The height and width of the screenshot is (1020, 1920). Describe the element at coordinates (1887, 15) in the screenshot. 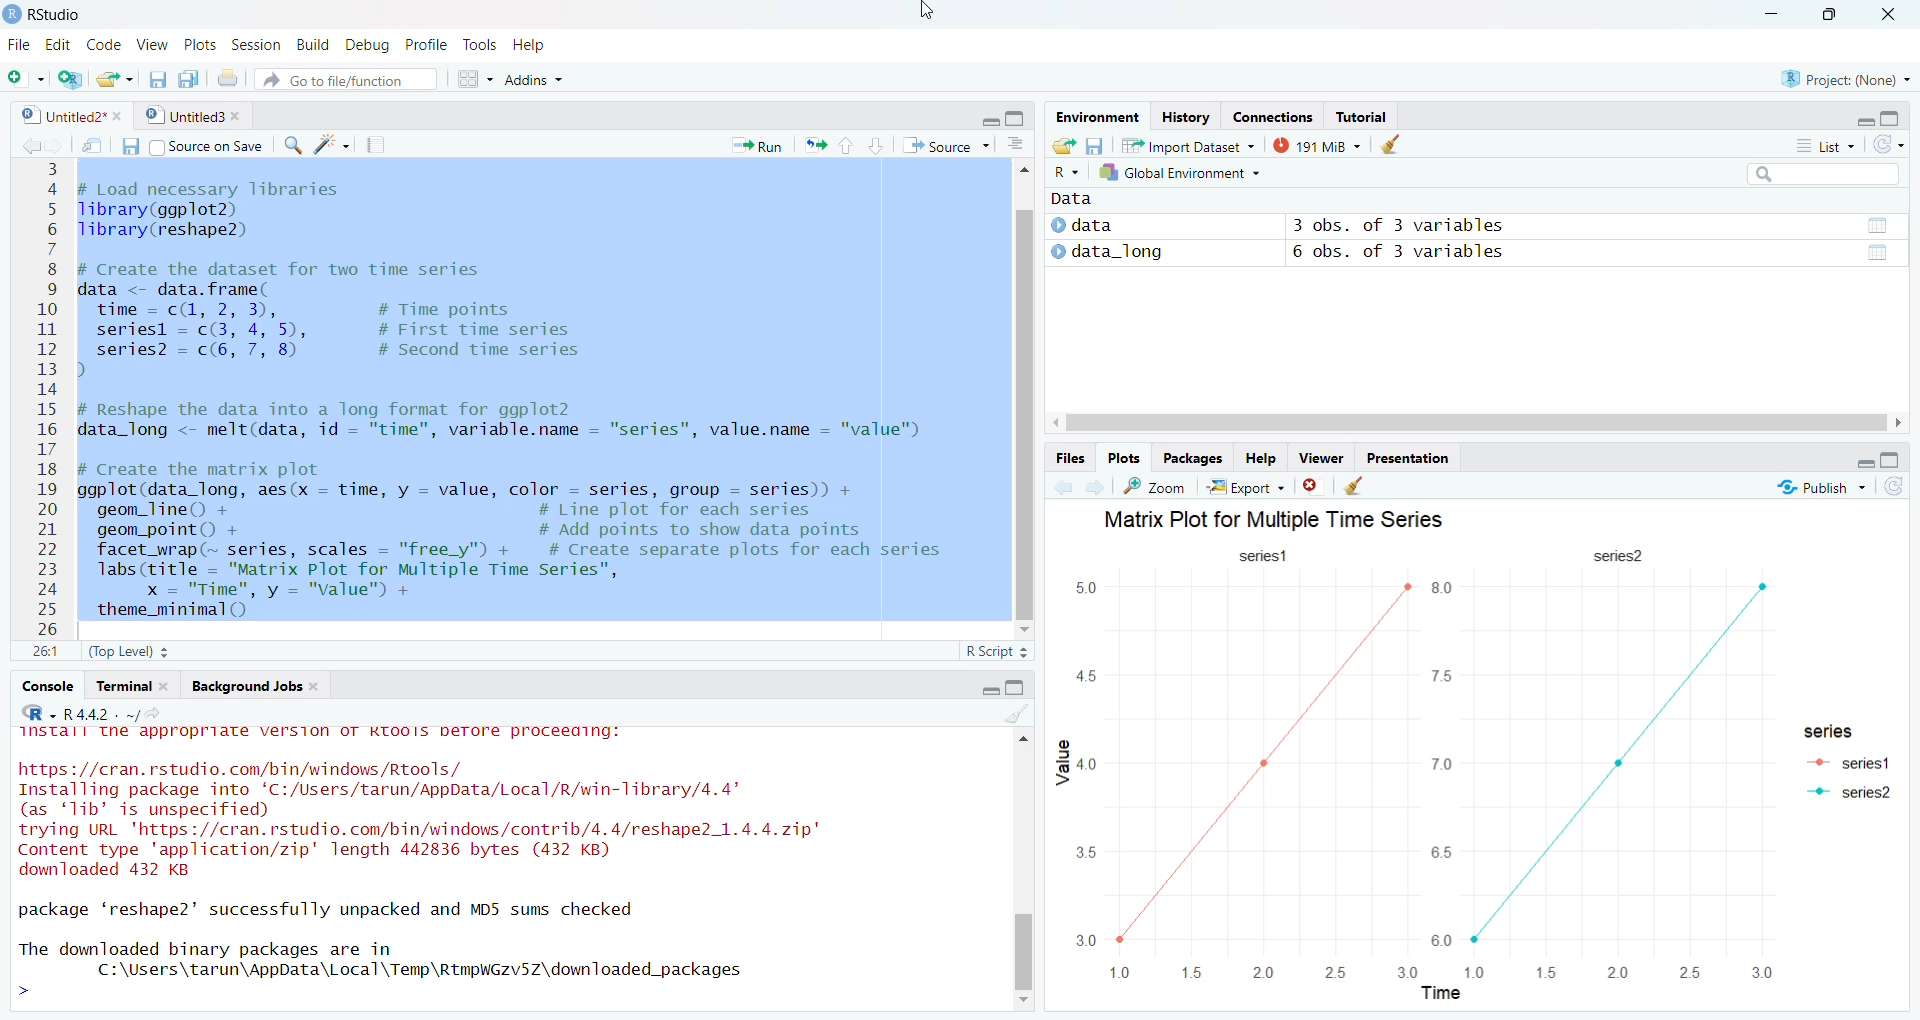

I see `Close` at that location.